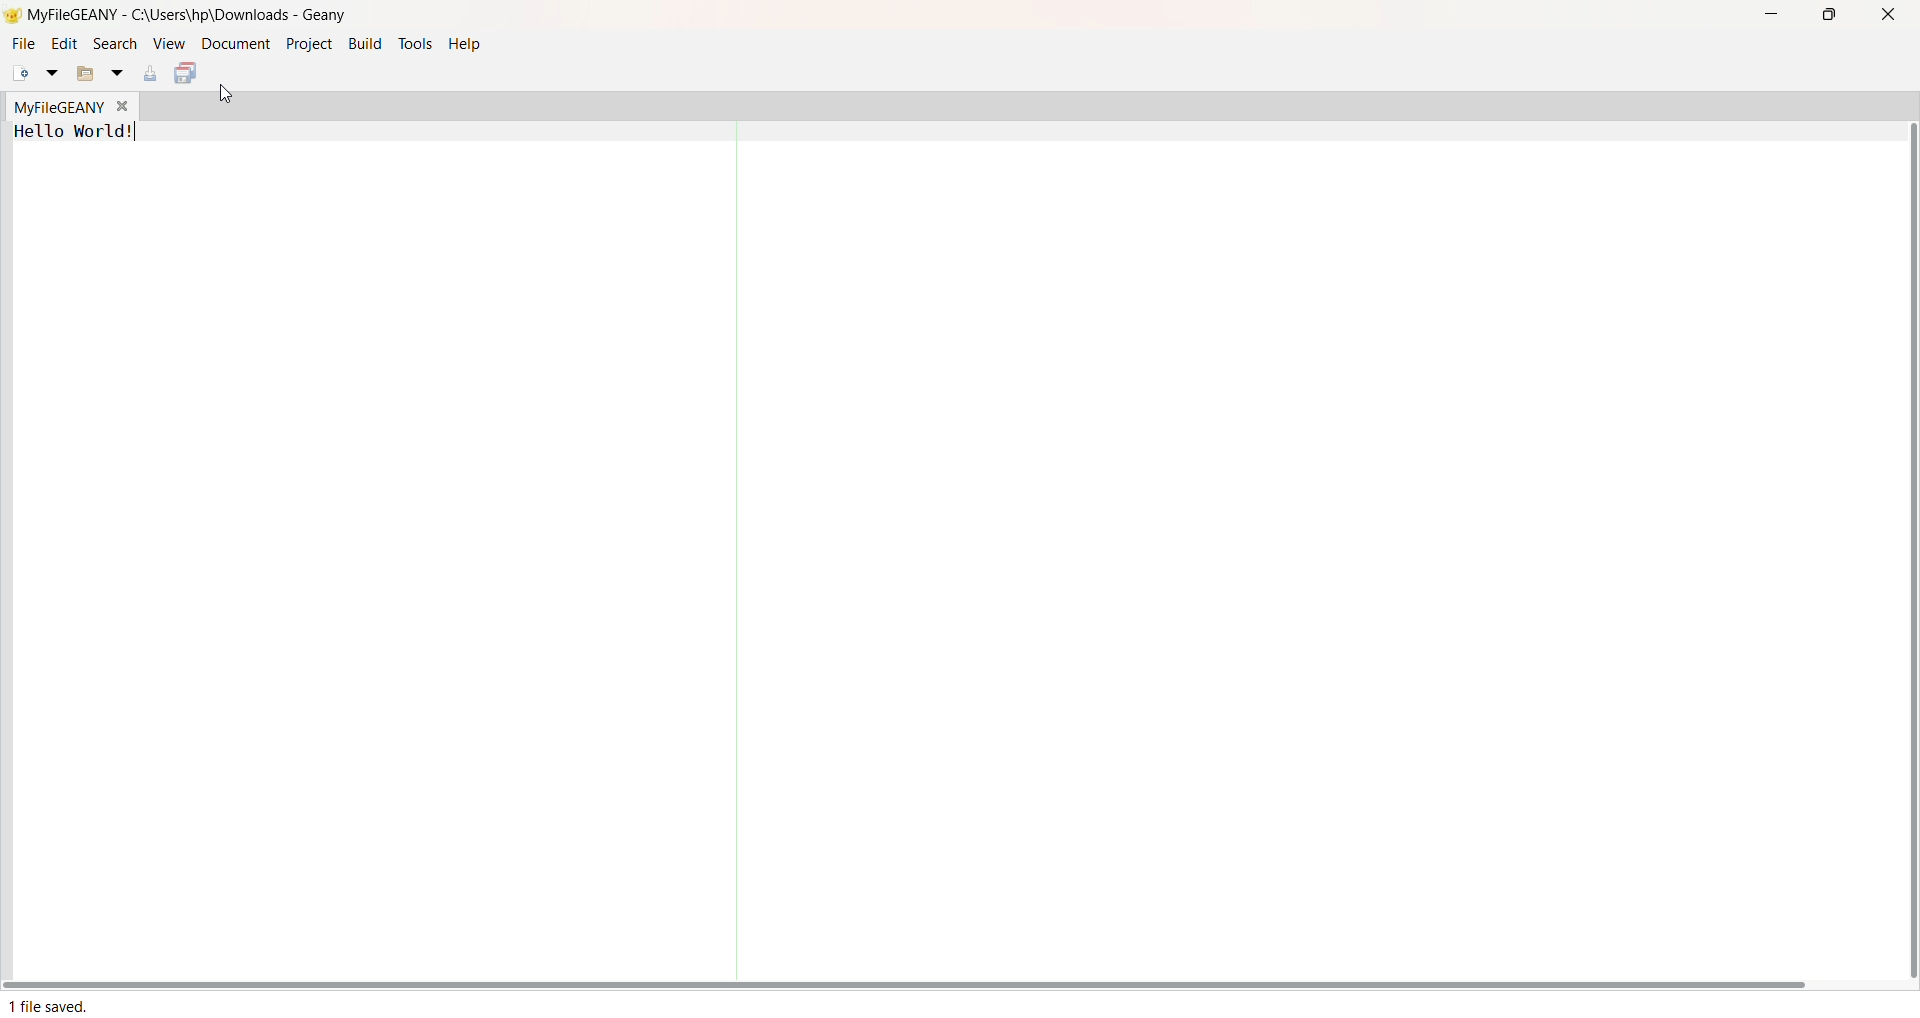  What do you see at coordinates (54, 105) in the screenshot?
I see `MyFileGeqny` at bounding box center [54, 105].